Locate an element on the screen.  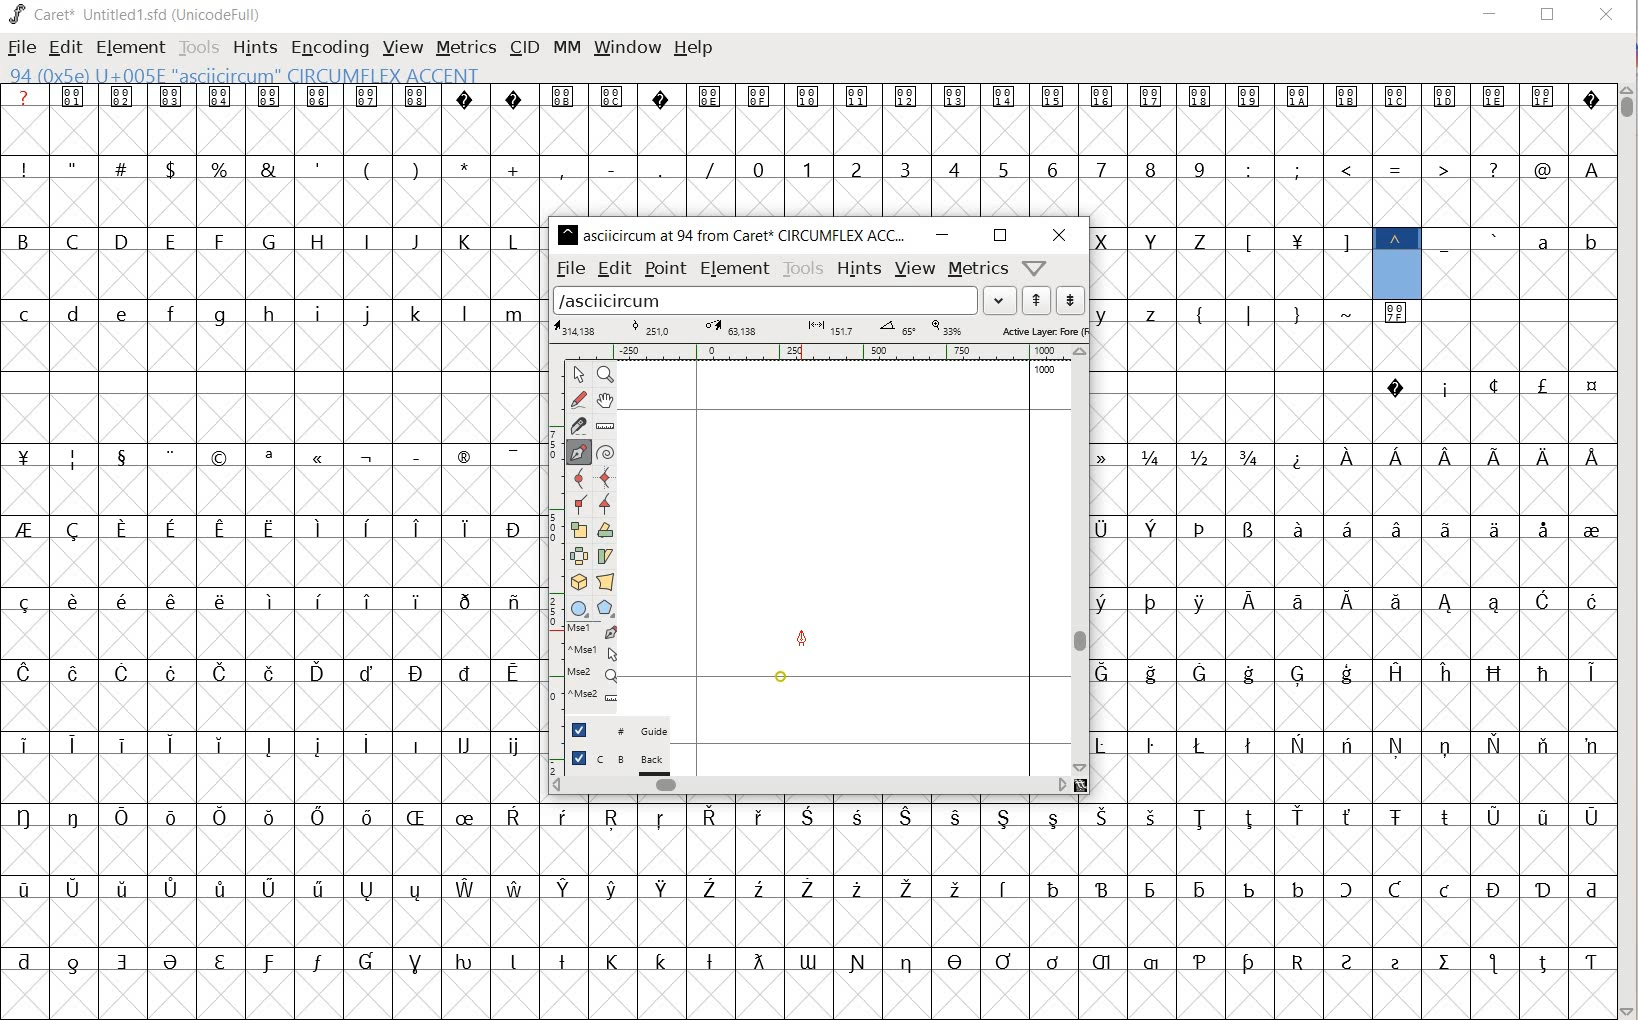
glyph characters is located at coordinates (1353, 550).